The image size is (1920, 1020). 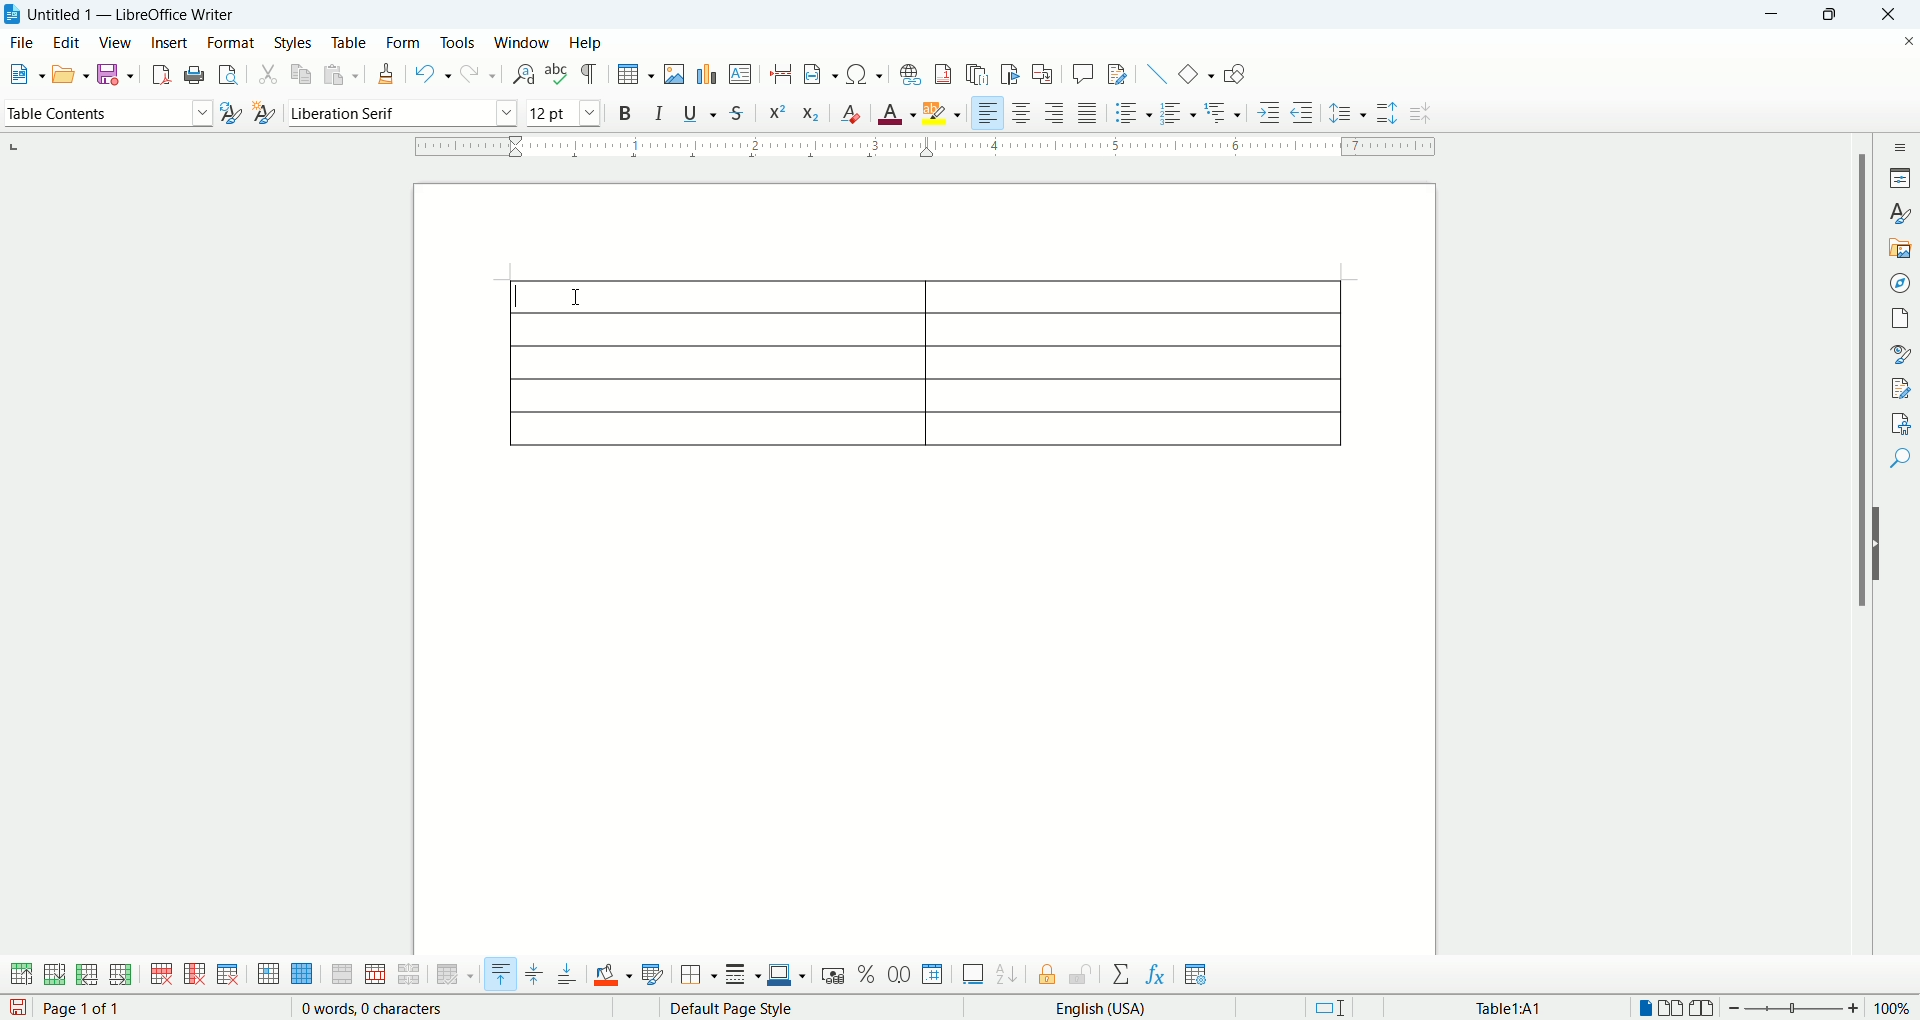 What do you see at coordinates (973, 974) in the screenshot?
I see `insert caption` at bounding box center [973, 974].